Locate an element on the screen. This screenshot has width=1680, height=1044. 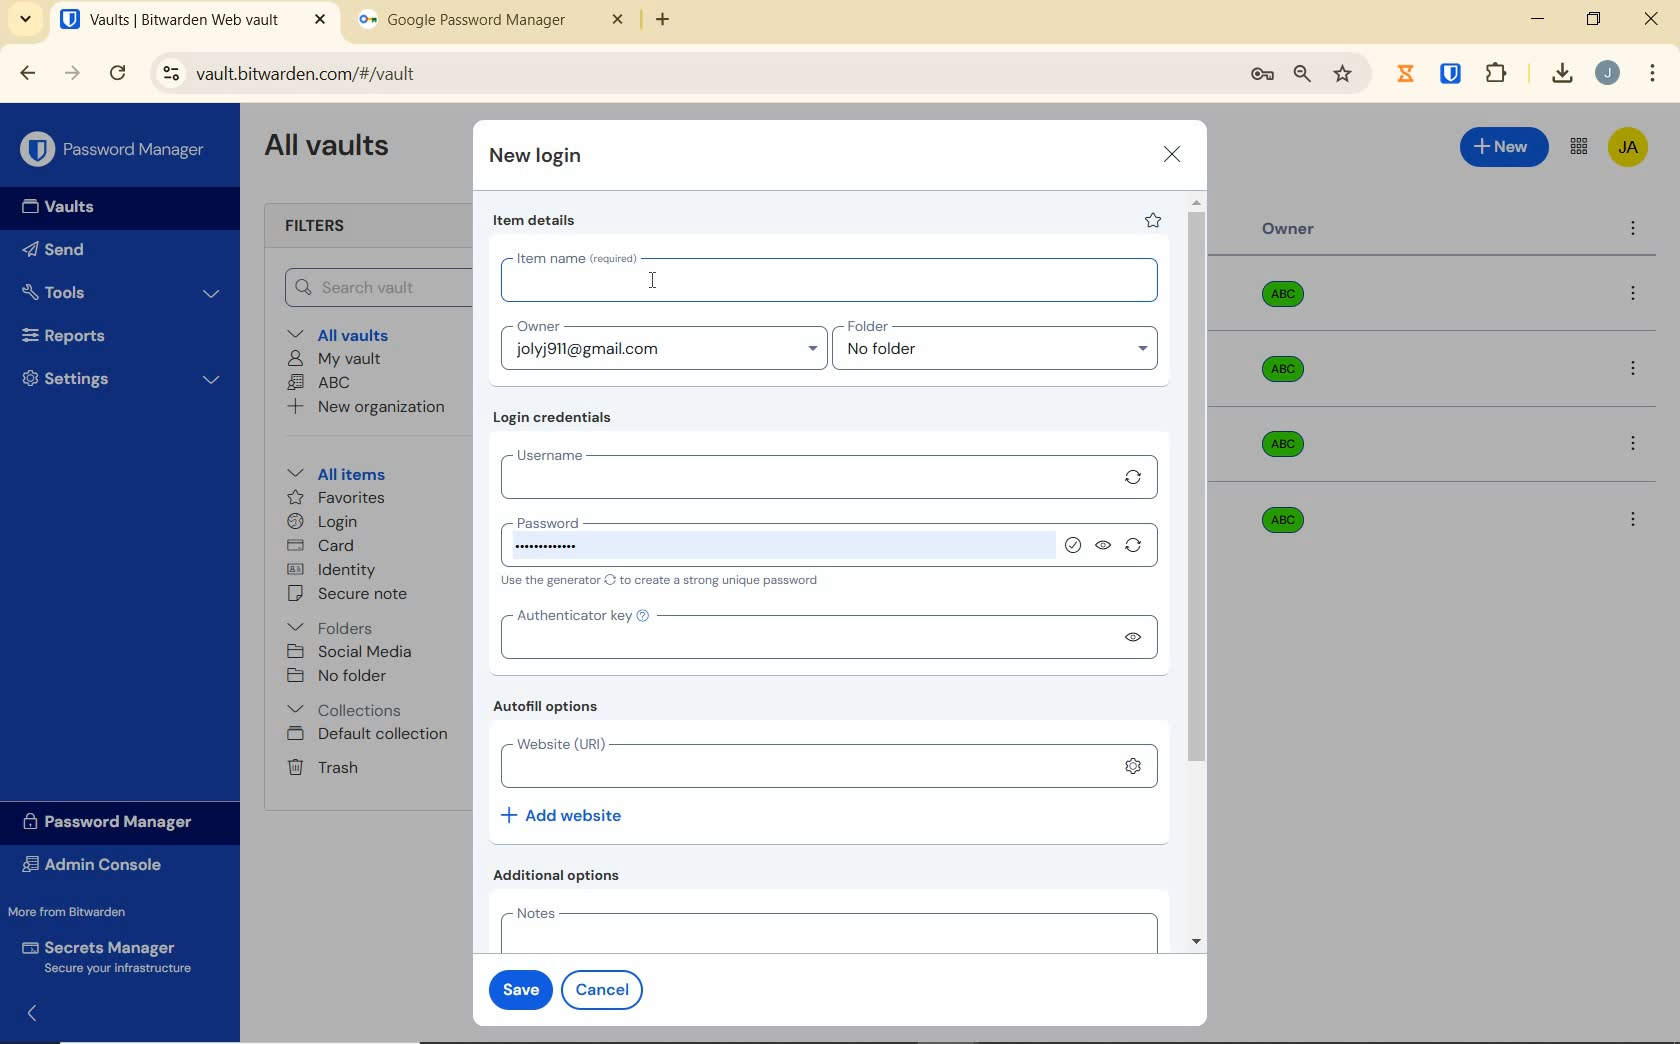
Owner organization is located at coordinates (1287, 379).